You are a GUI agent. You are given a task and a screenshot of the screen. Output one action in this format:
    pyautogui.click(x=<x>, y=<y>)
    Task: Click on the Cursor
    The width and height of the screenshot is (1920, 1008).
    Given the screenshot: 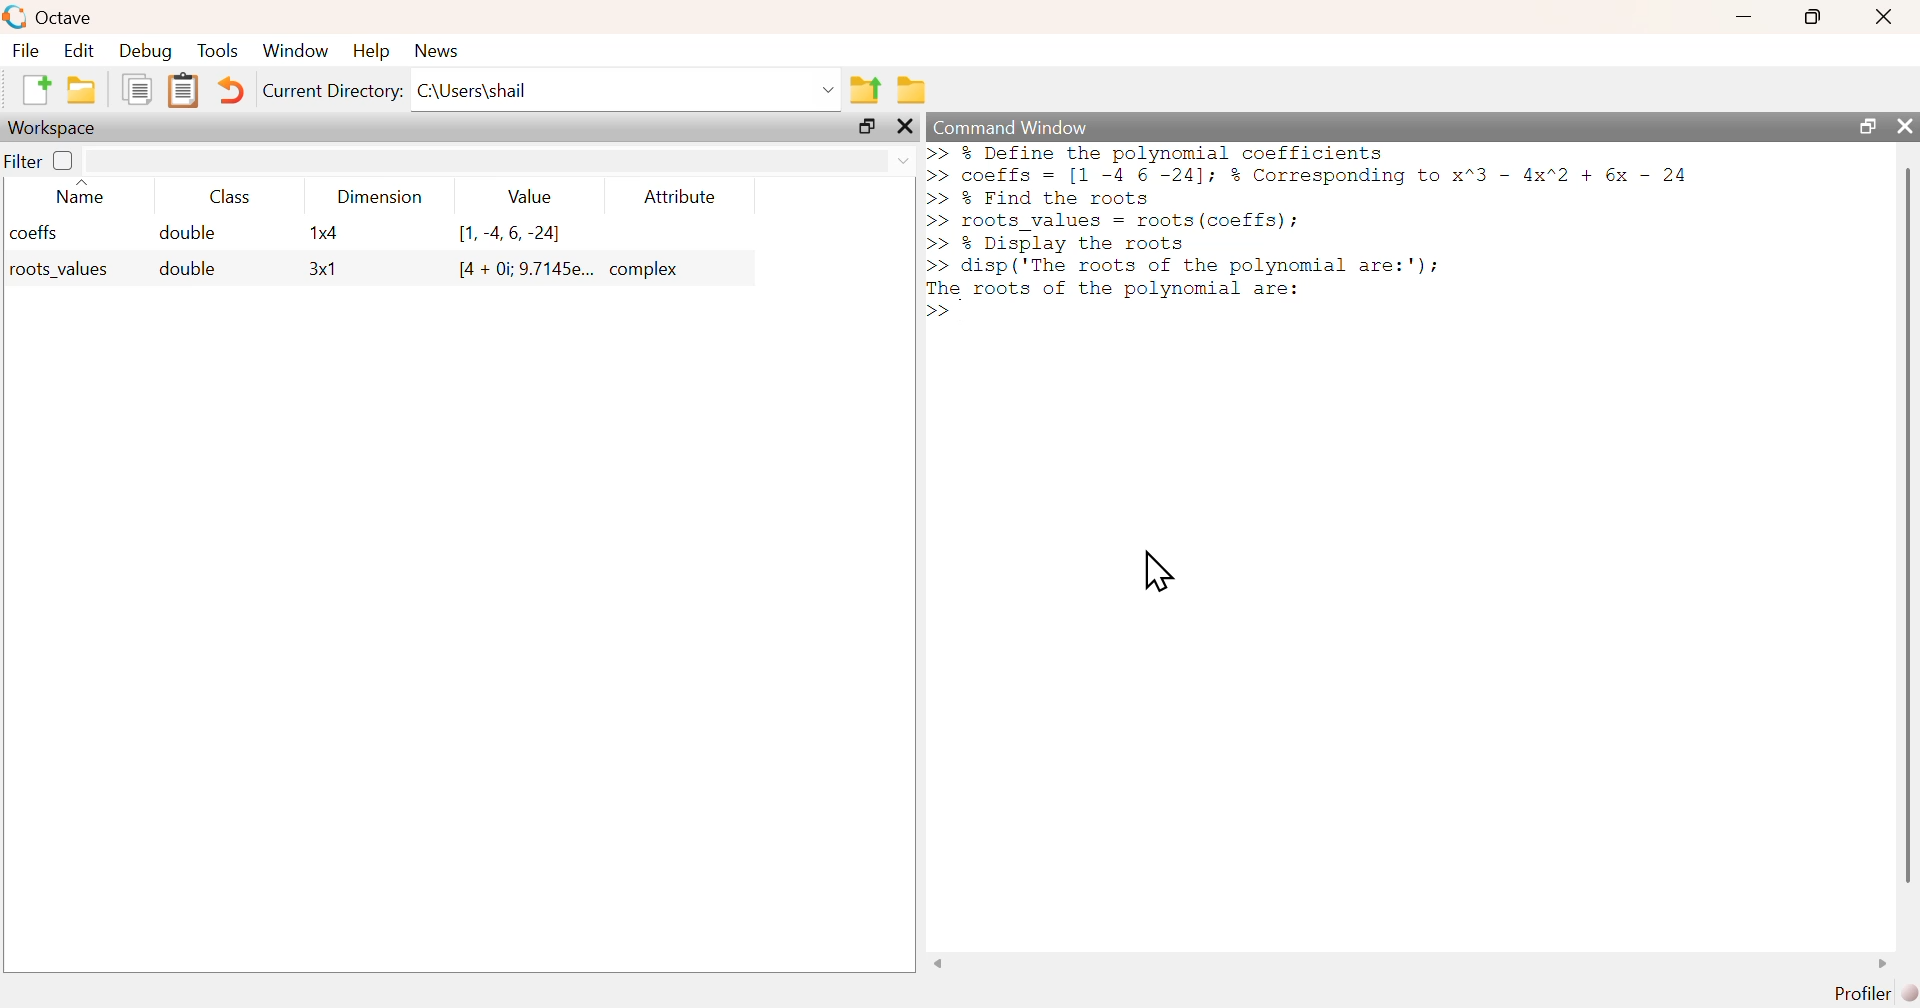 What is the action you would take?
    pyautogui.click(x=1157, y=571)
    